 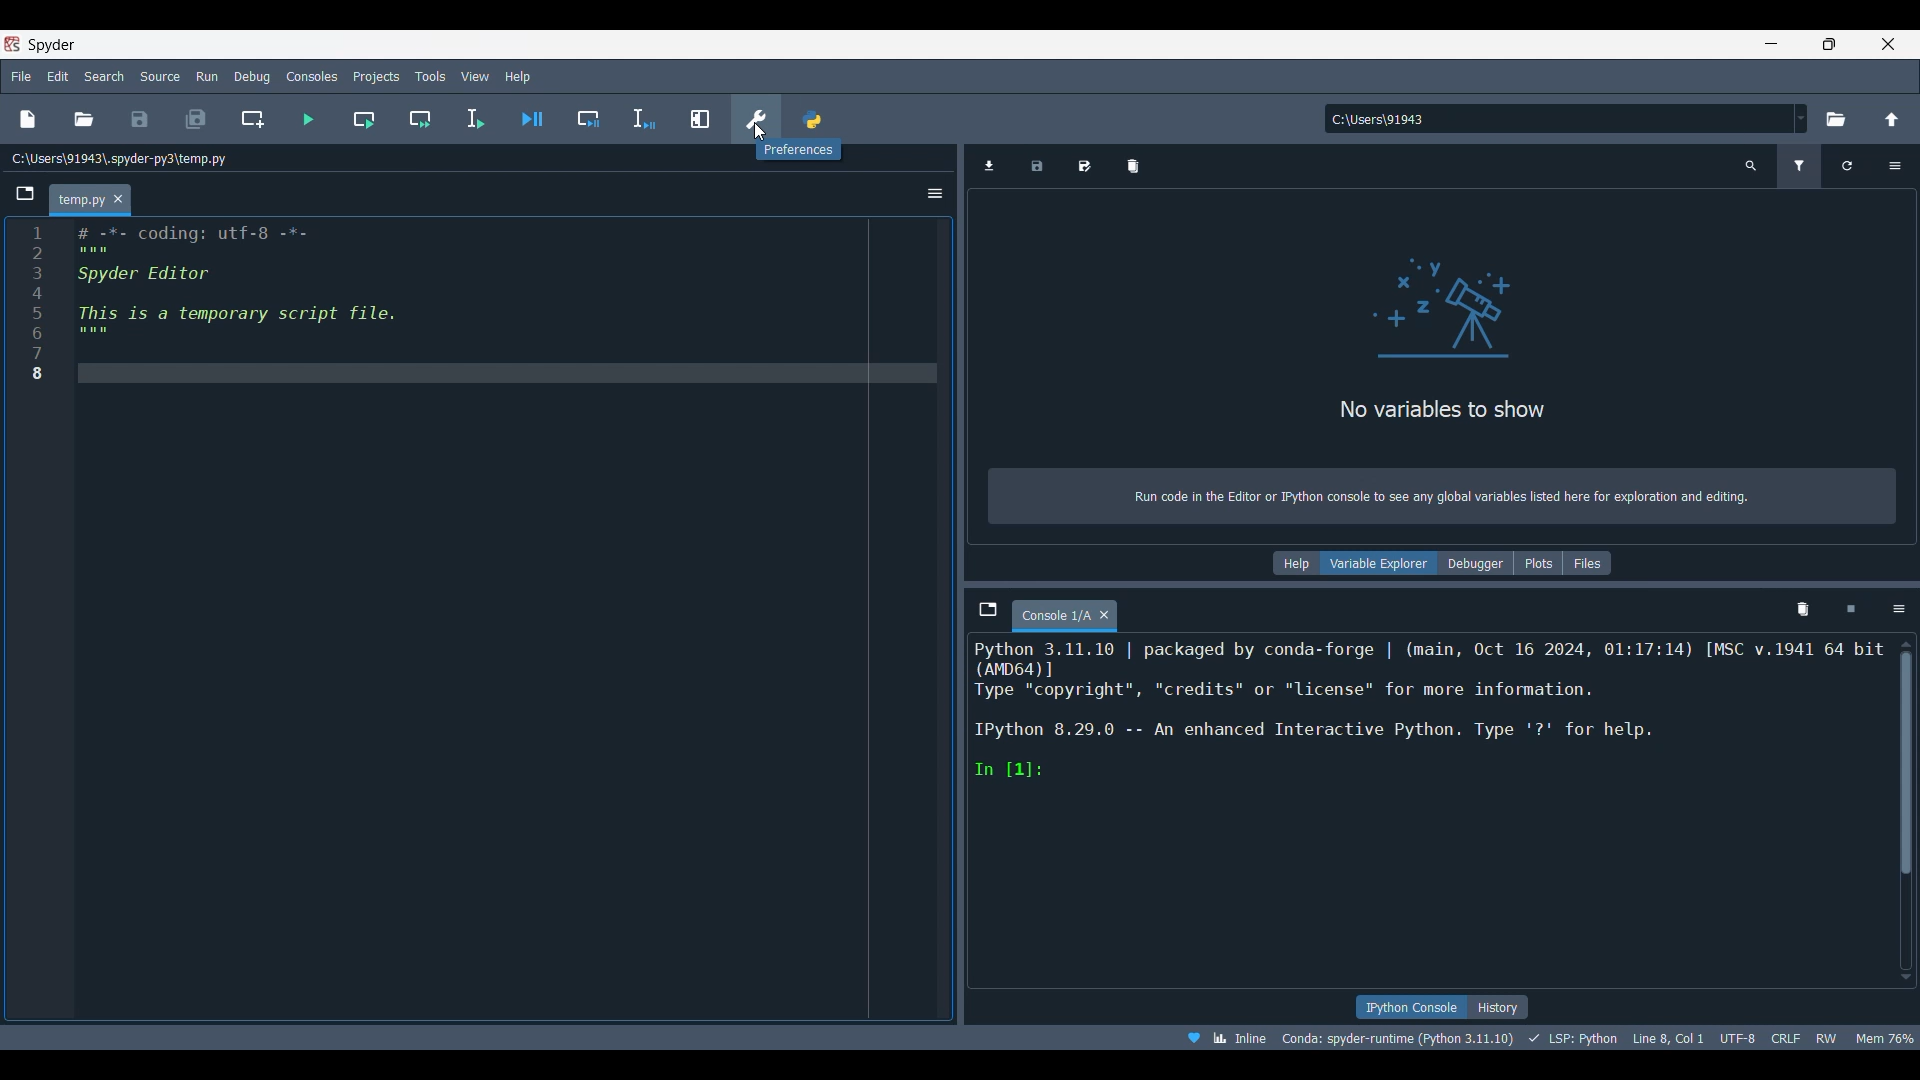 I want to click on cursor, so click(x=760, y=134).